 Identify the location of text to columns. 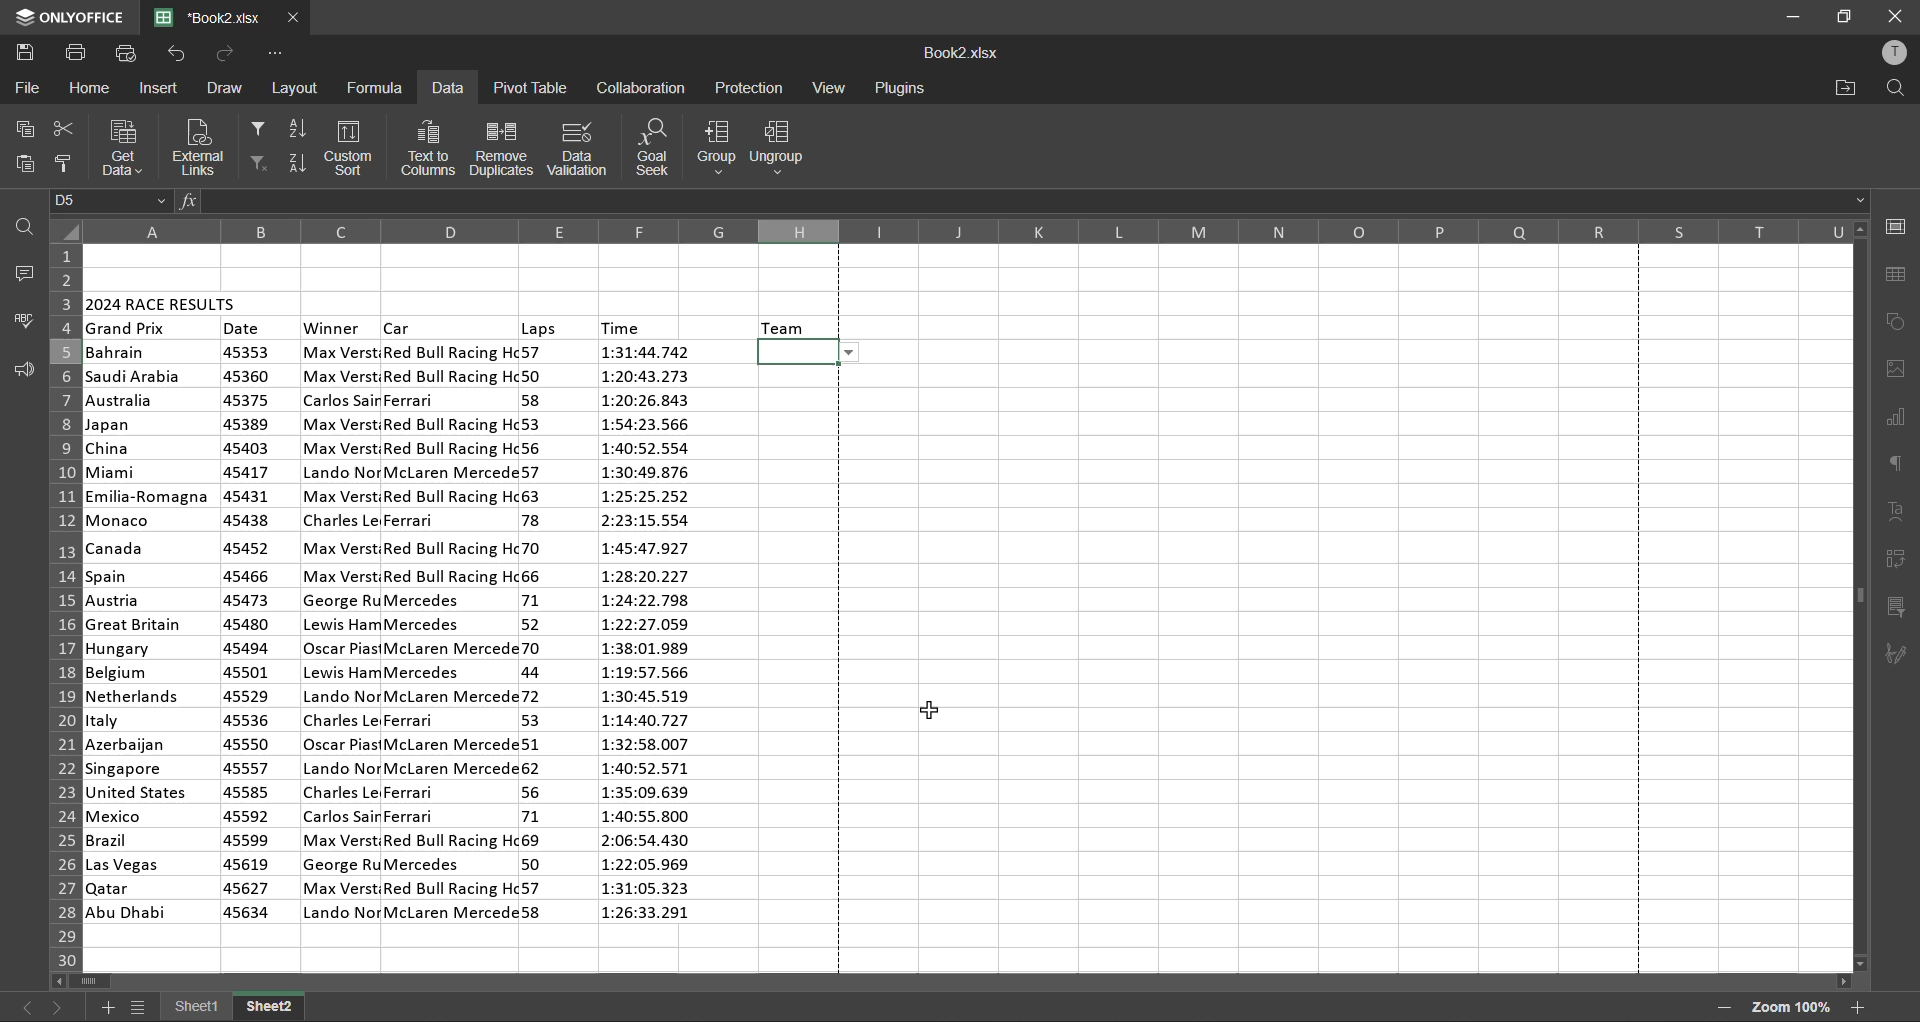
(430, 148).